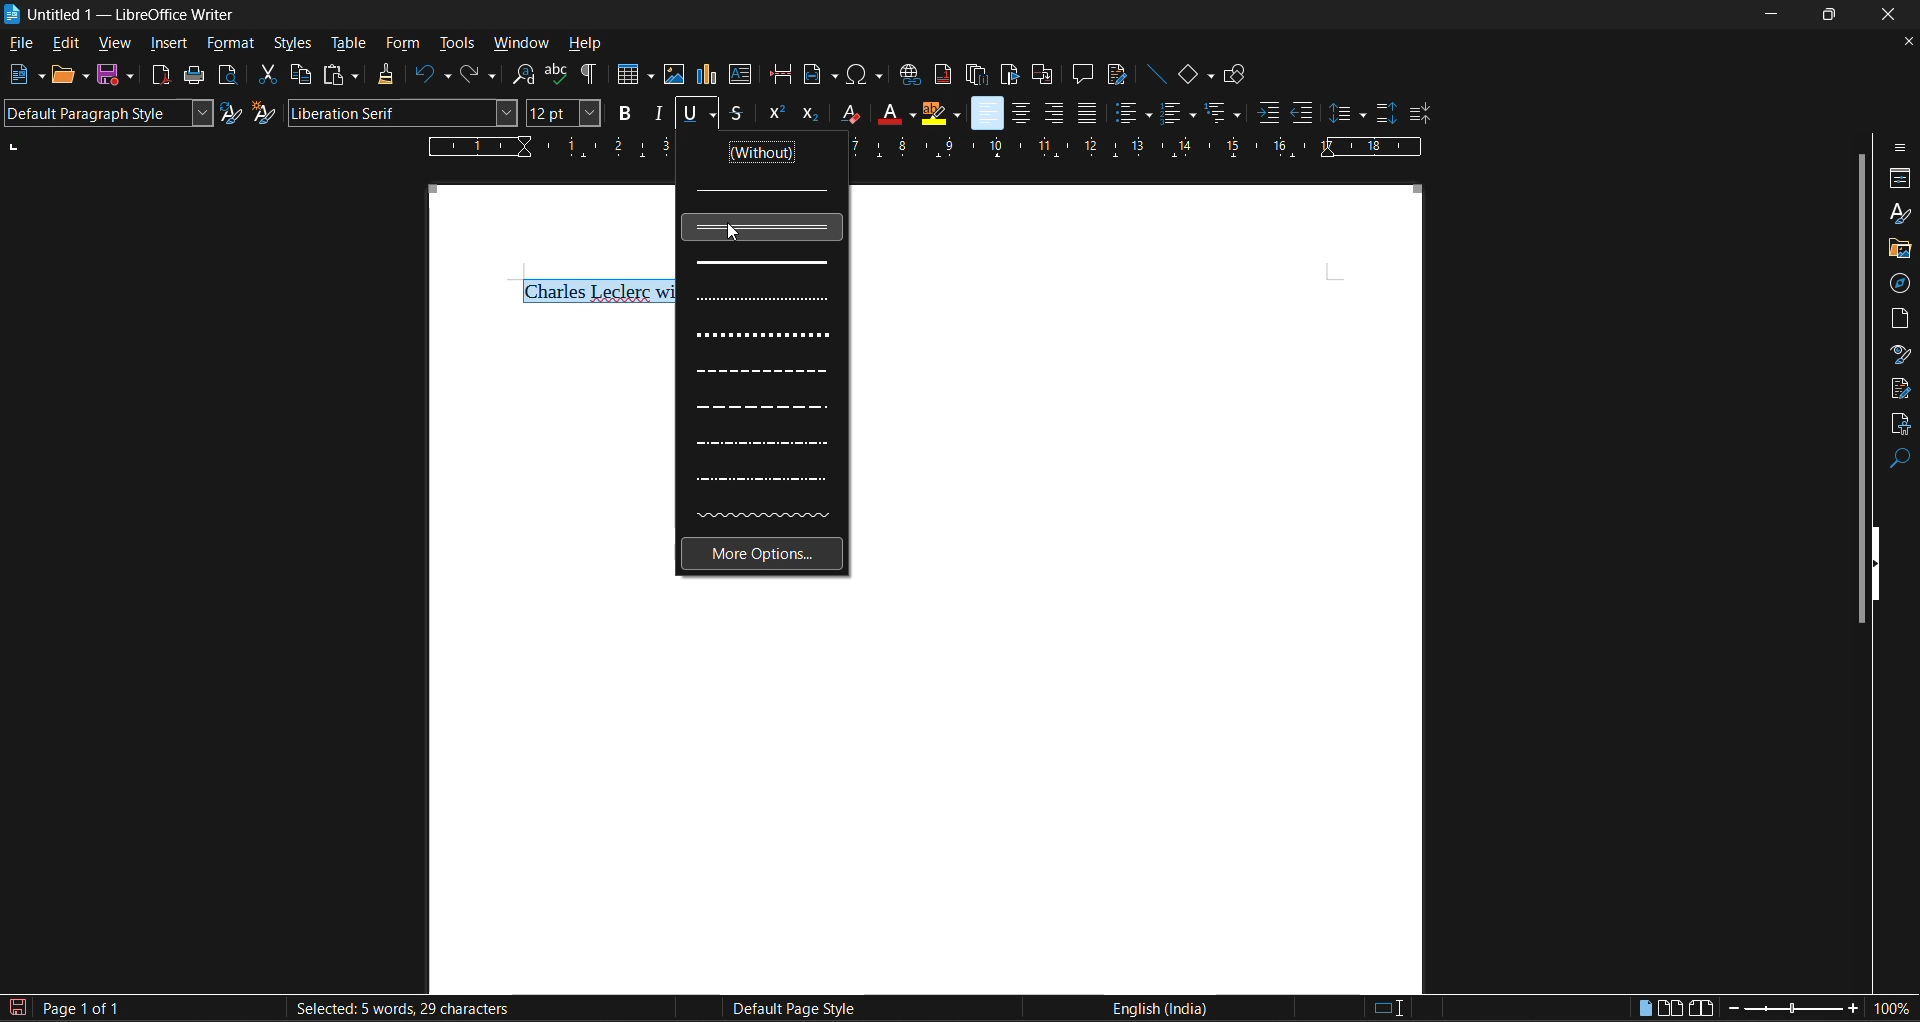  What do you see at coordinates (20, 1009) in the screenshot?
I see `click to save` at bounding box center [20, 1009].